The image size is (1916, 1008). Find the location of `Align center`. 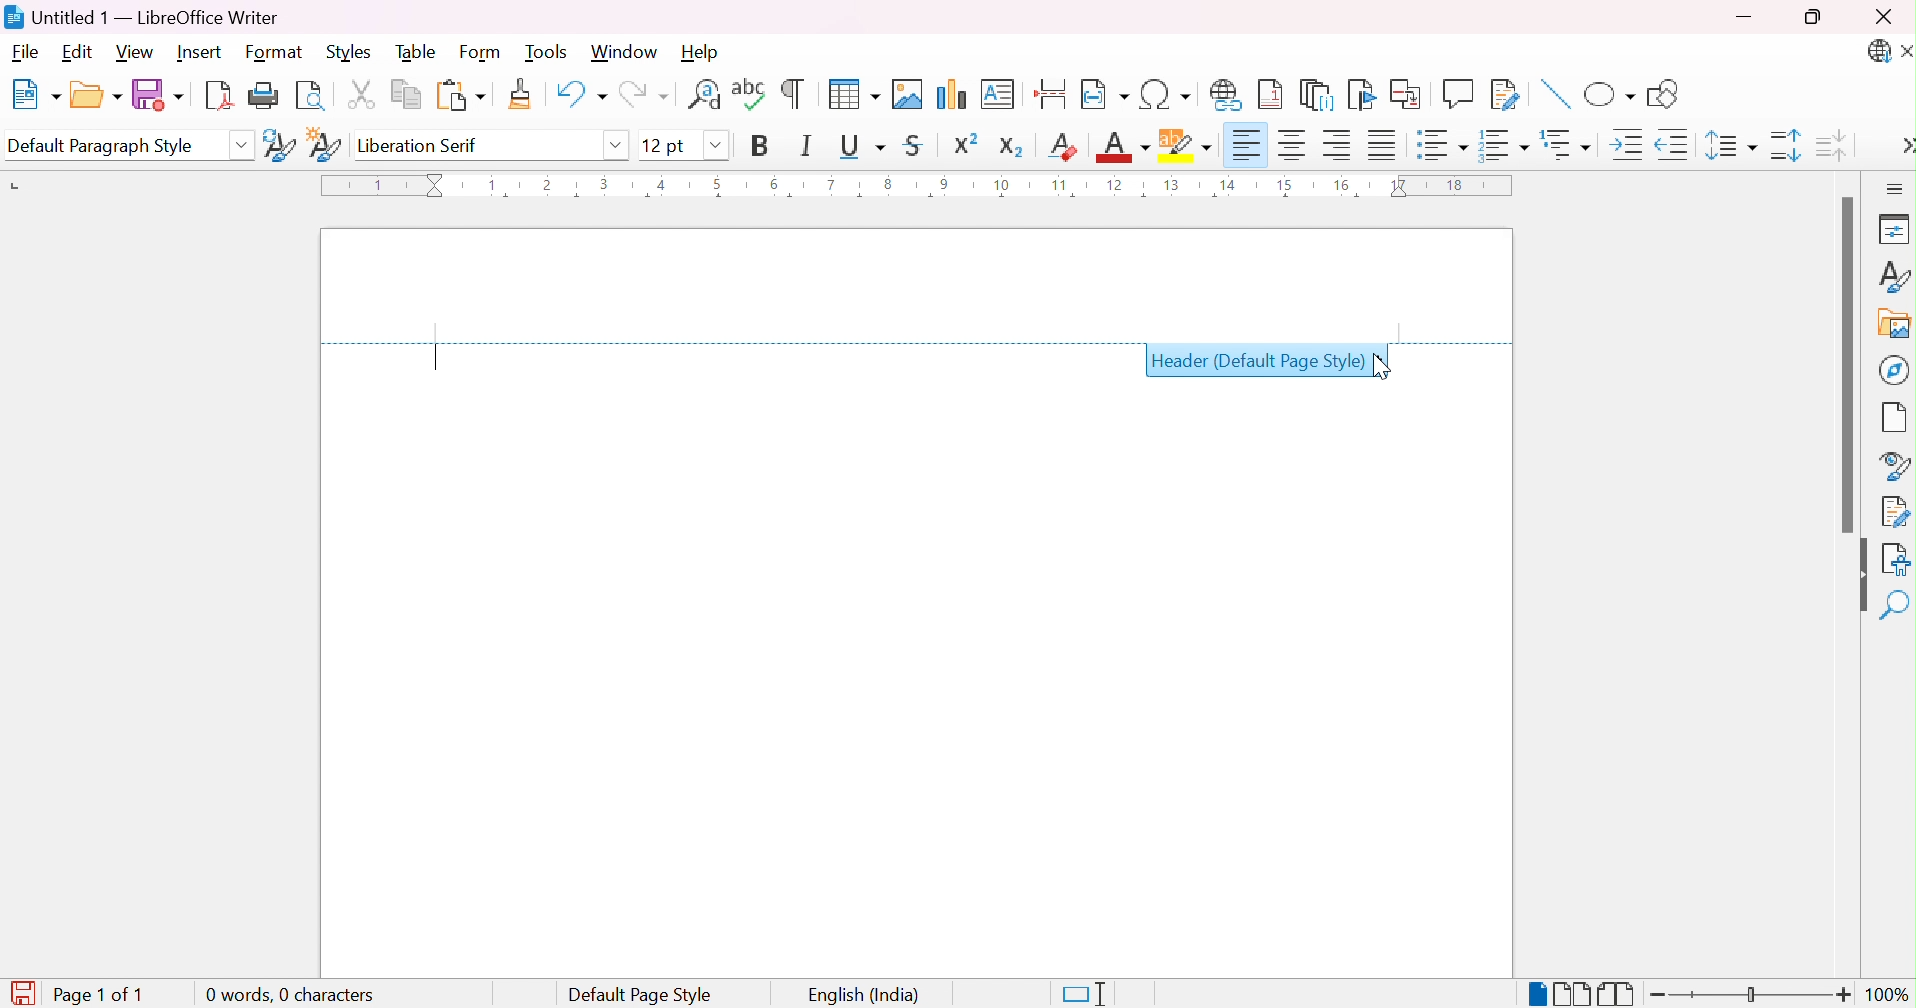

Align center is located at coordinates (1293, 145).